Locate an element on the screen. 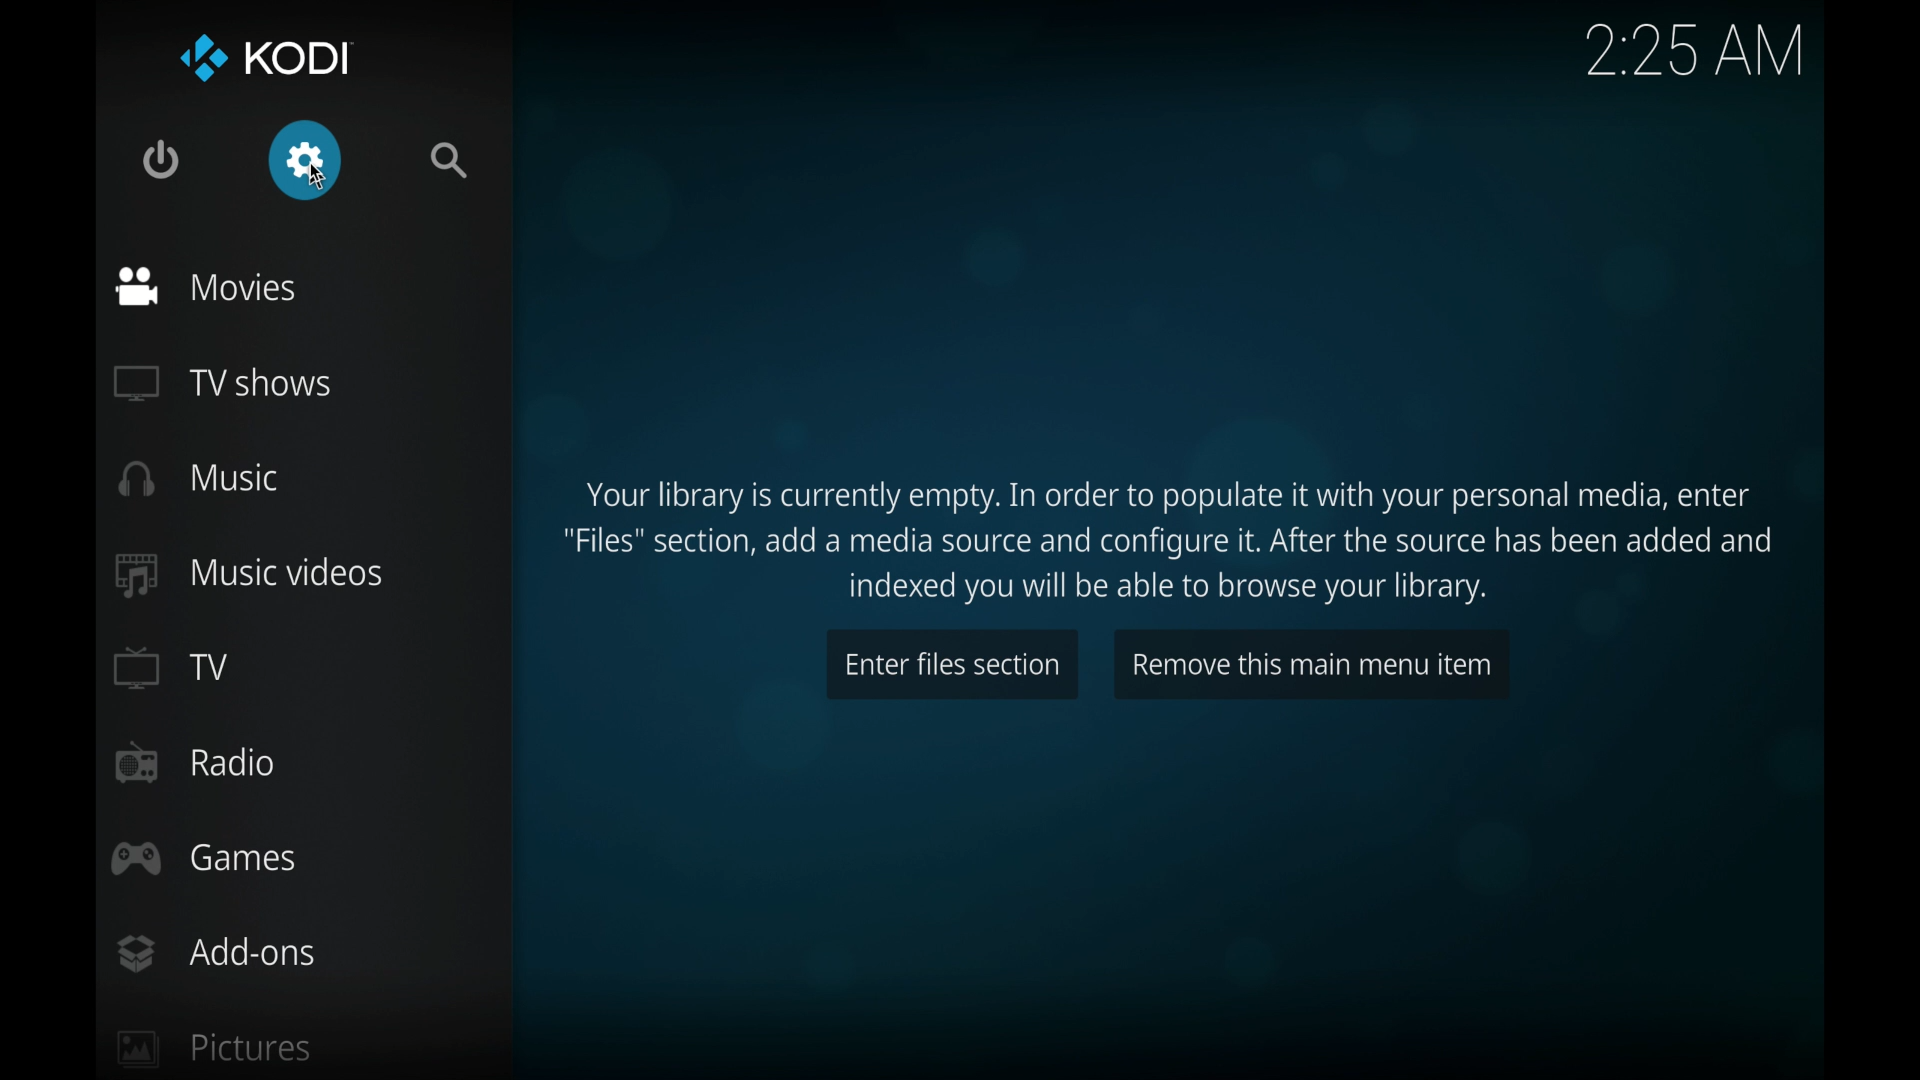 This screenshot has width=1920, height=1080. enter files section is located at coordinates (950, 662).